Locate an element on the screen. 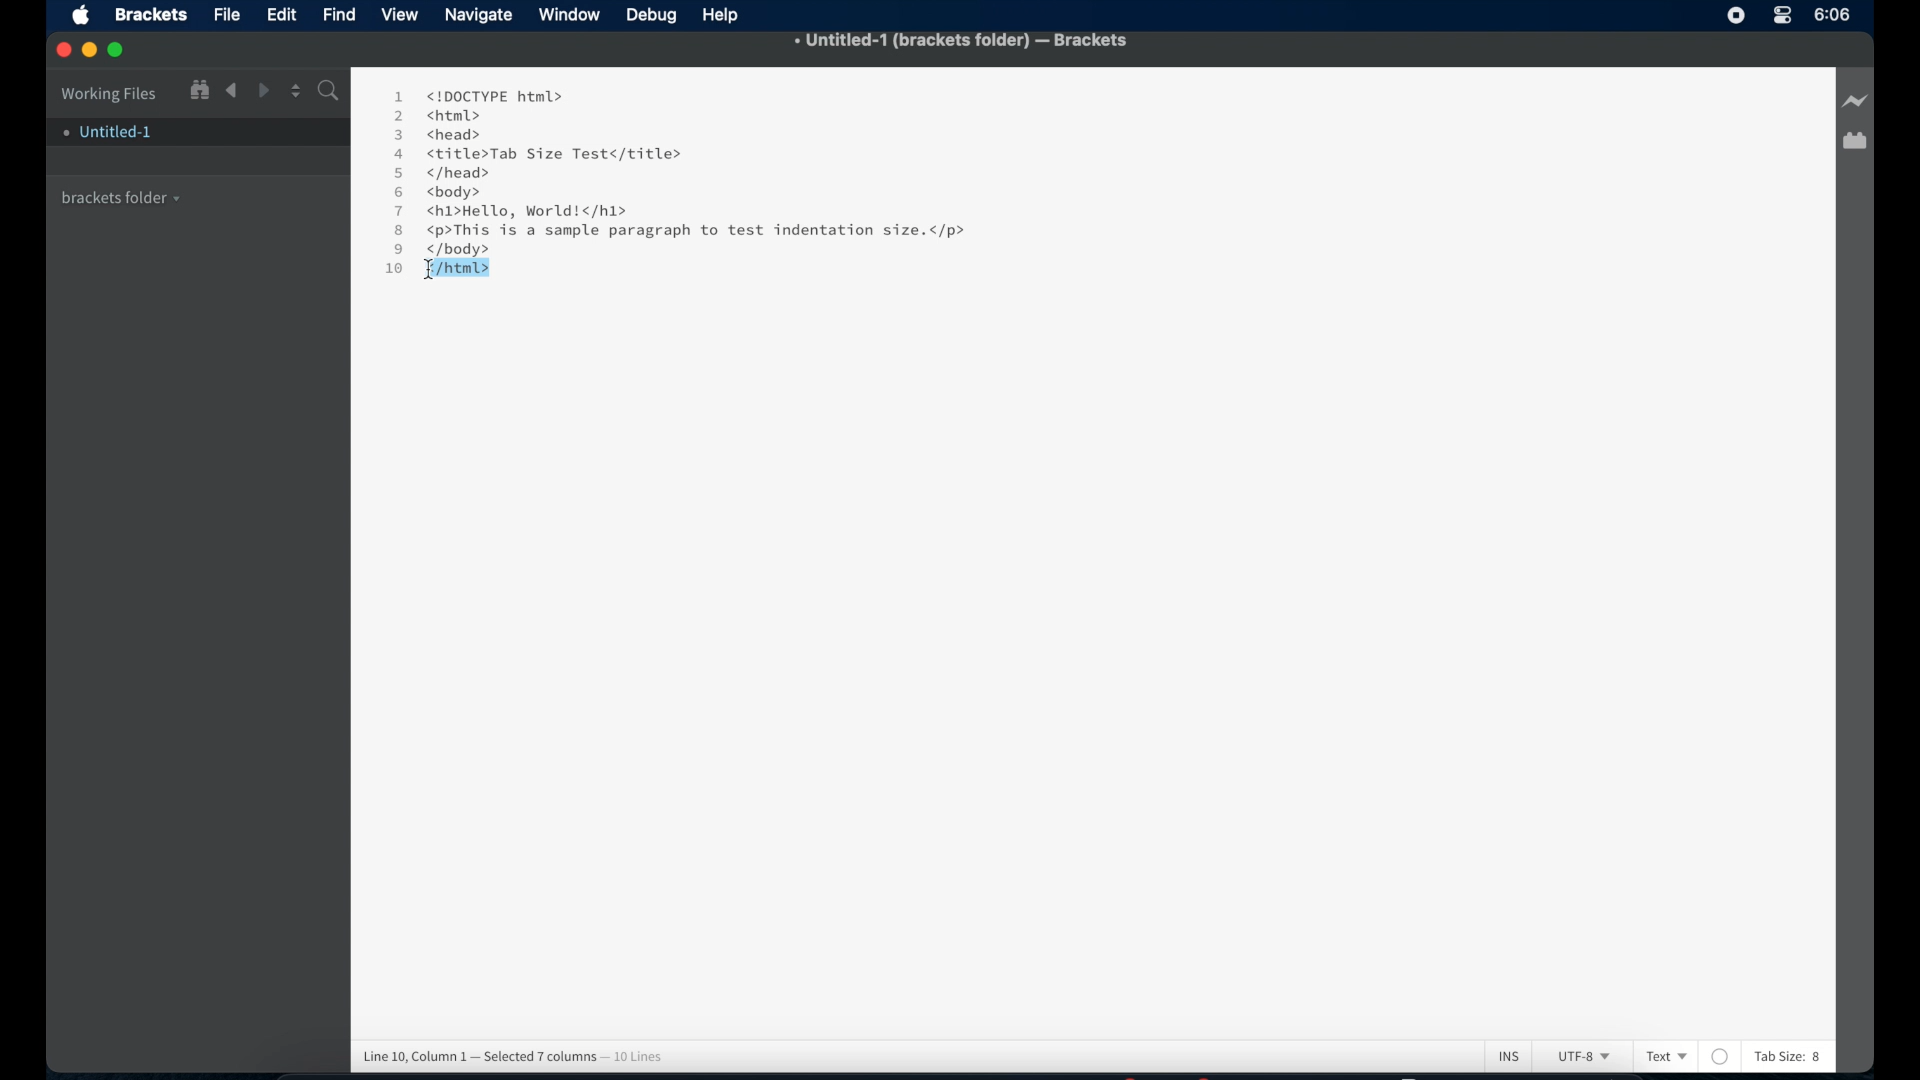 The image size is (1920, 1080). . Untitled-1 (brackets folder) - Brackets is located at coordinates (962, 42).